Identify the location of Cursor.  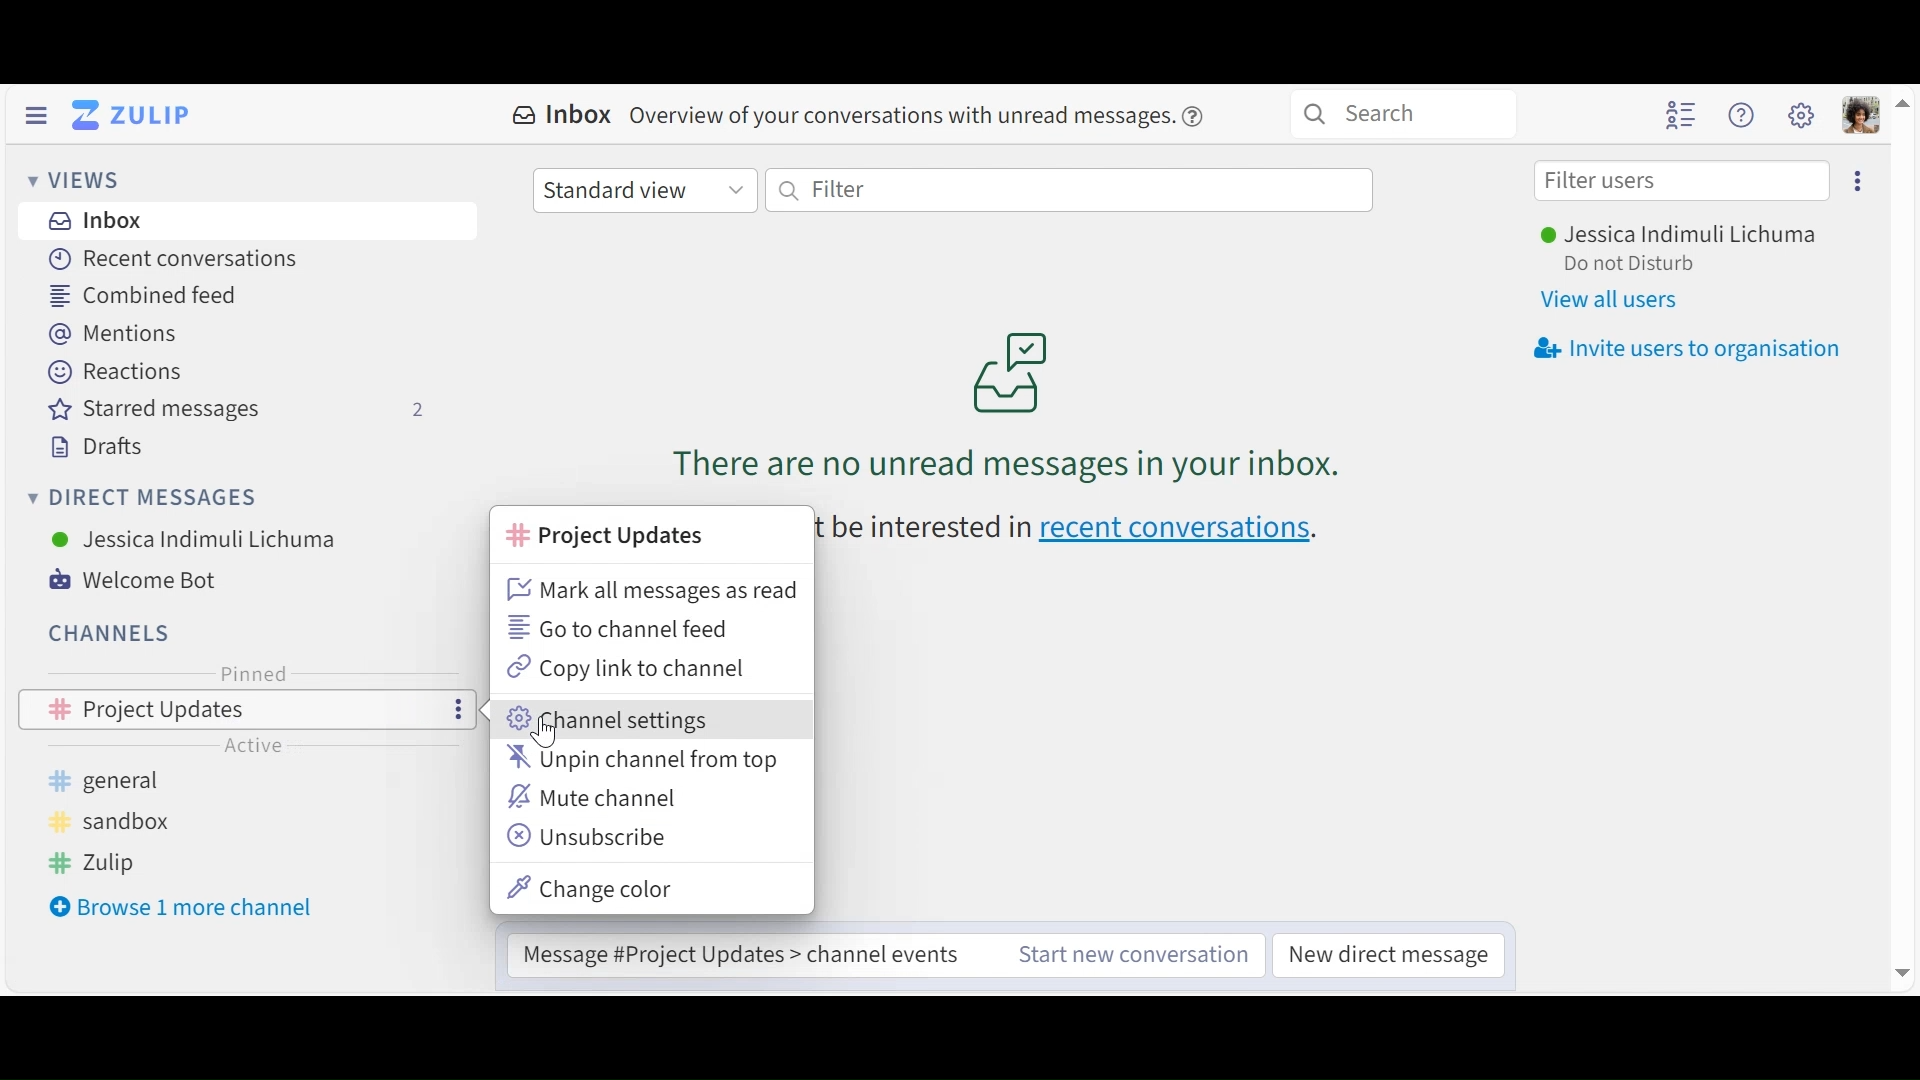
(547, 739).